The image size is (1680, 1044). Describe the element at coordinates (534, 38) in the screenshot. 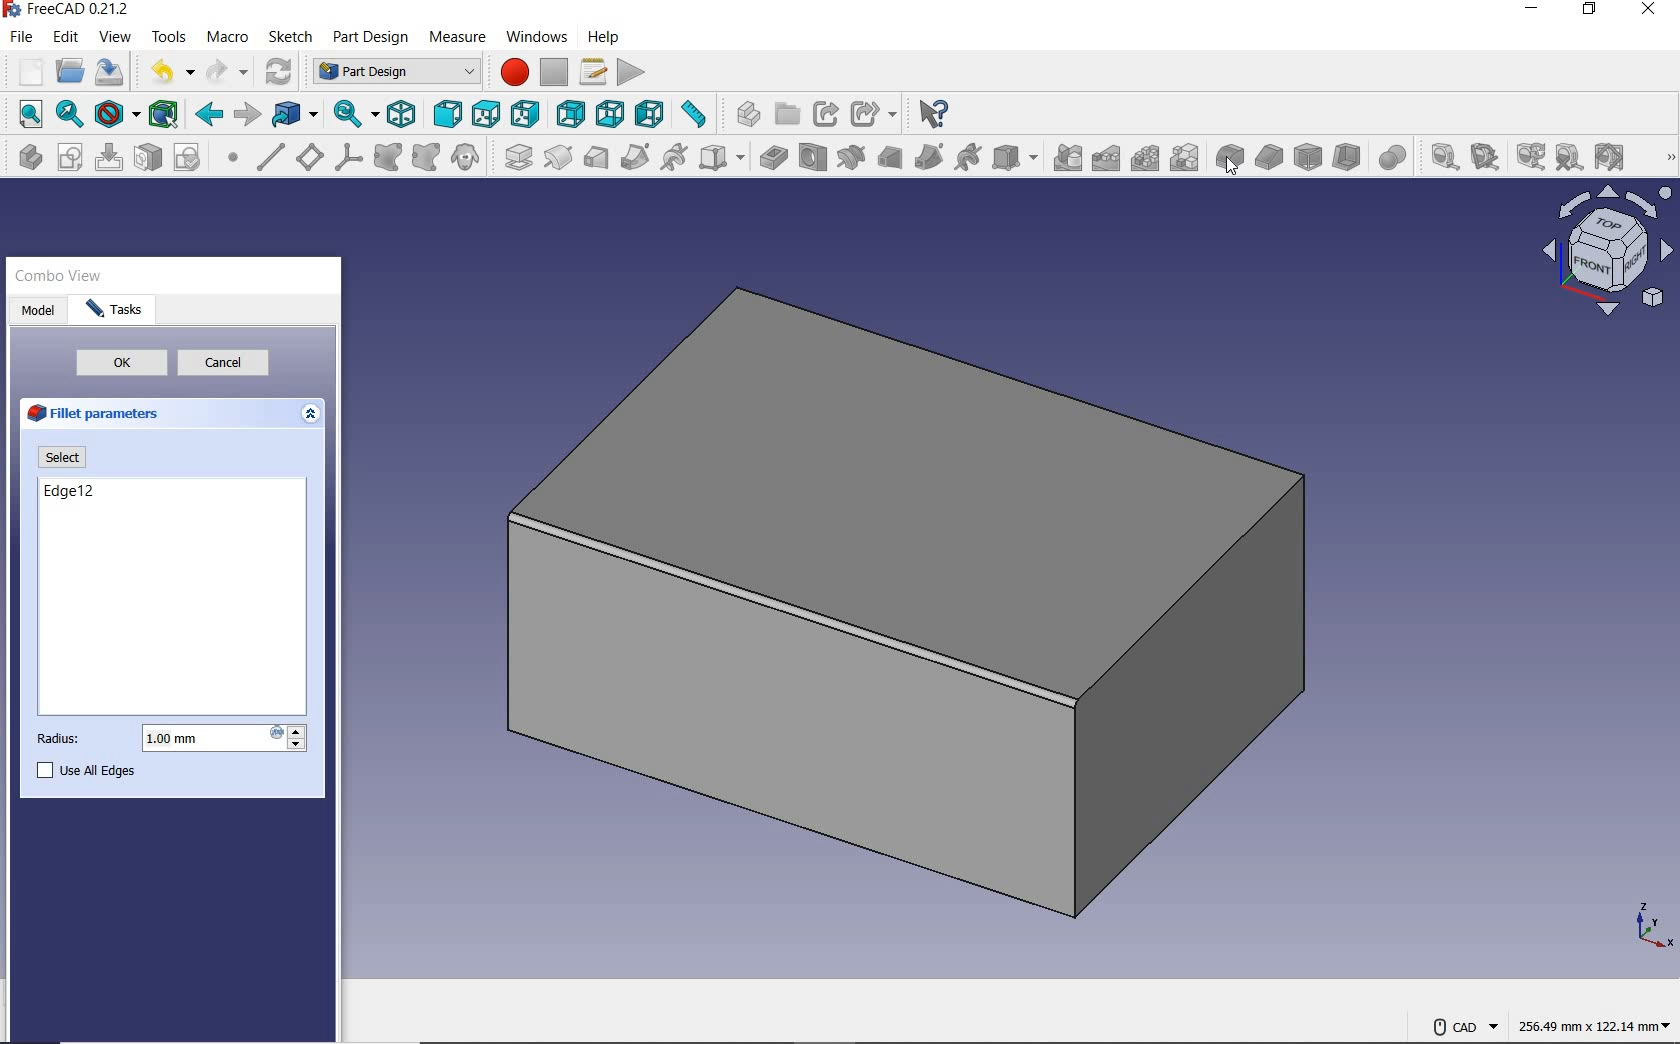

I see `windows` at that location.